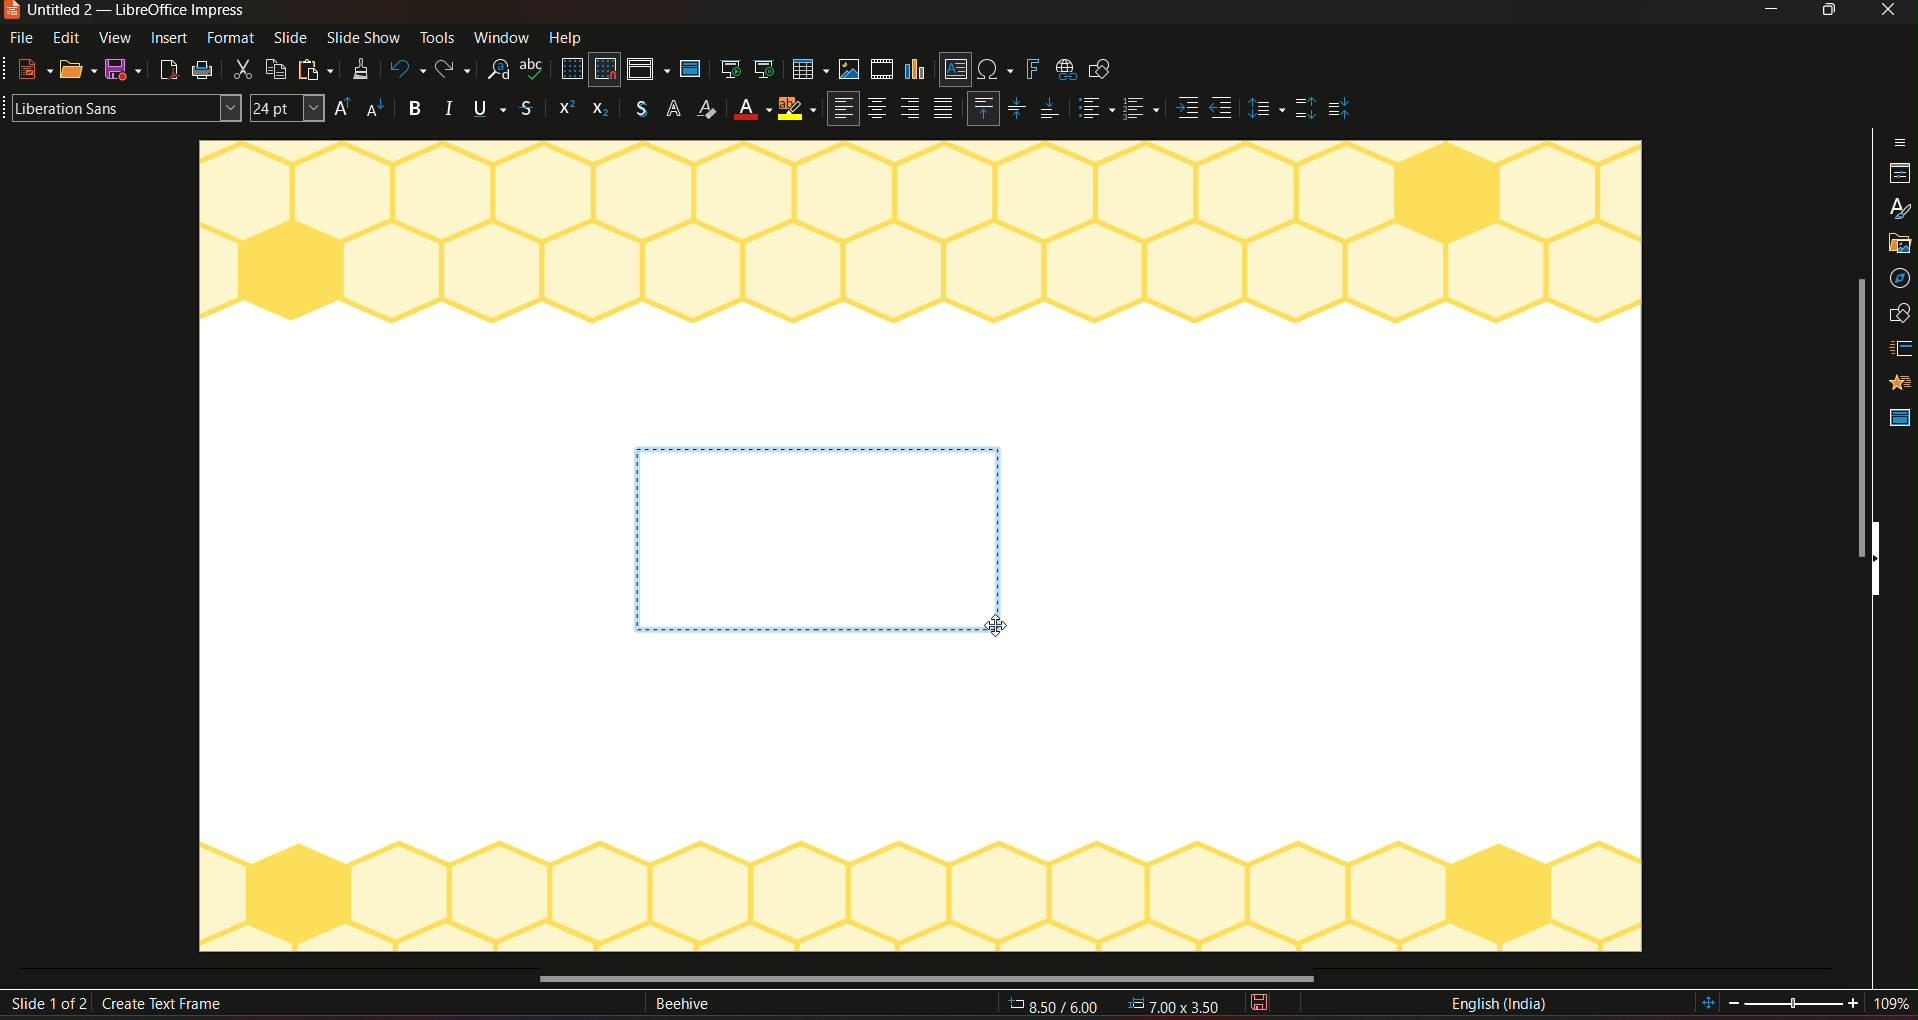  What do you see at coordinates (764, 70) in the screenshot?
I see `start from current slide` at bounding box center [764, 70].